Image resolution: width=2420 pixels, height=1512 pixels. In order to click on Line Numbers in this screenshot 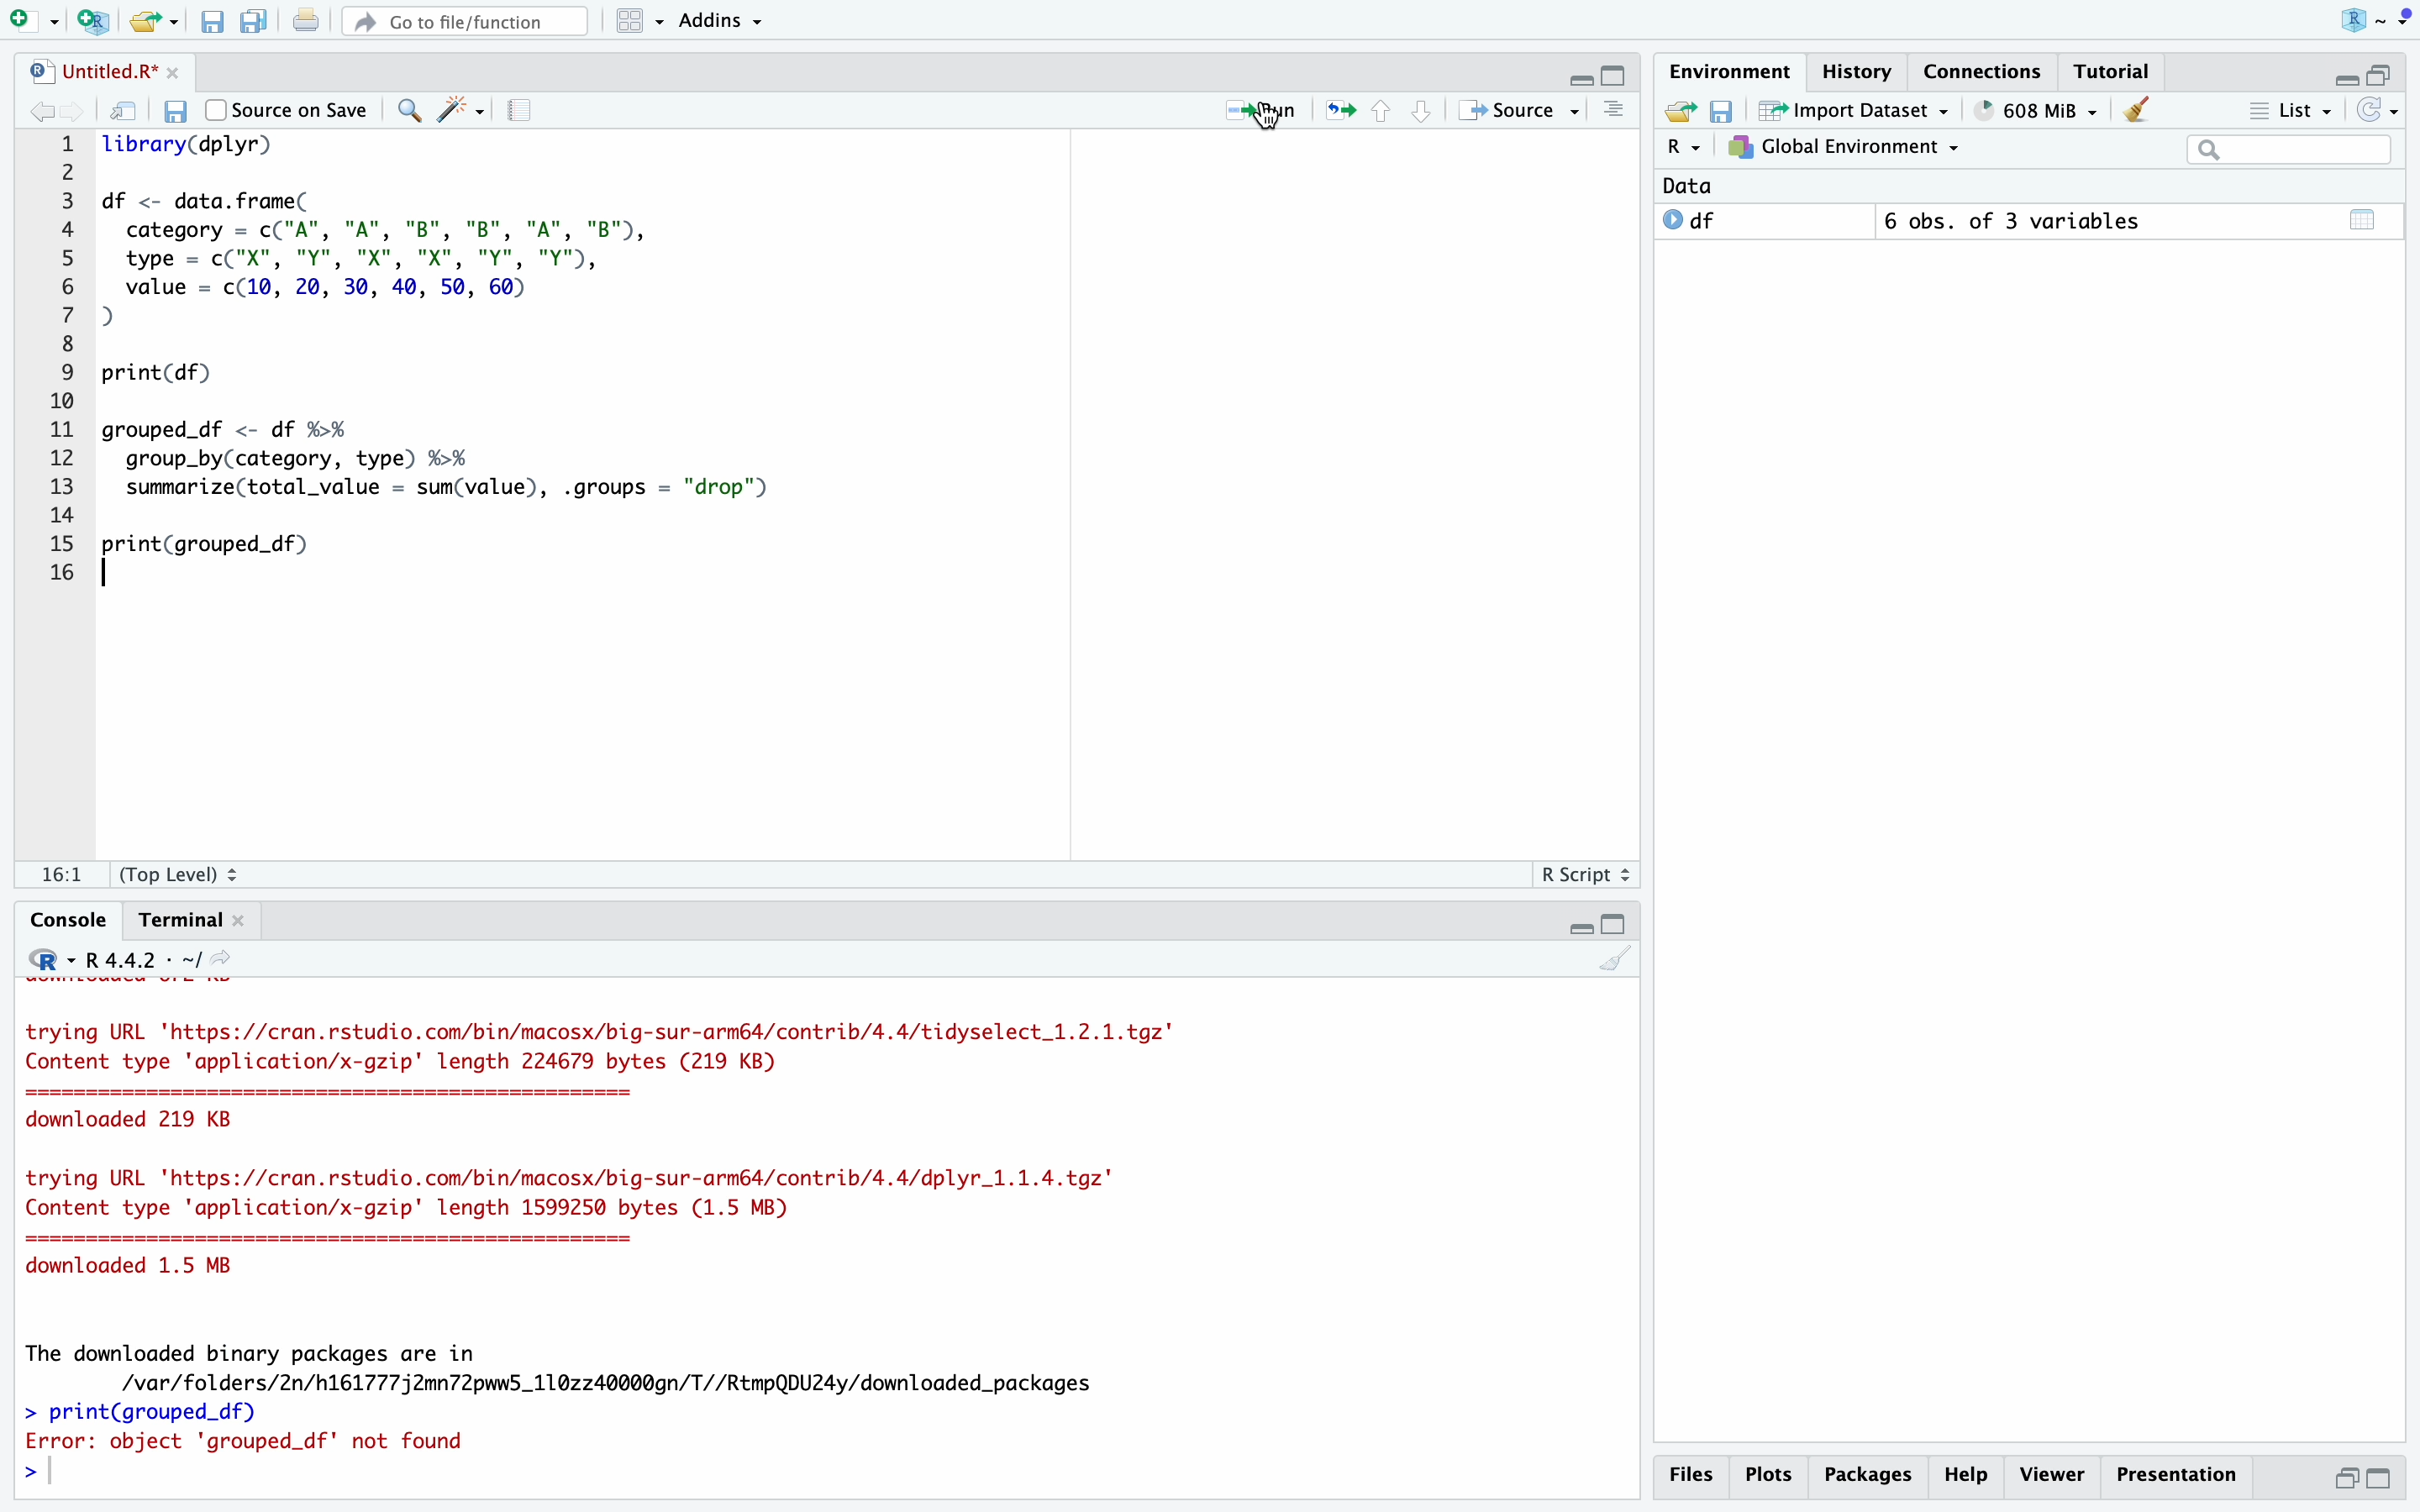, I will do `click(50, 363)`.